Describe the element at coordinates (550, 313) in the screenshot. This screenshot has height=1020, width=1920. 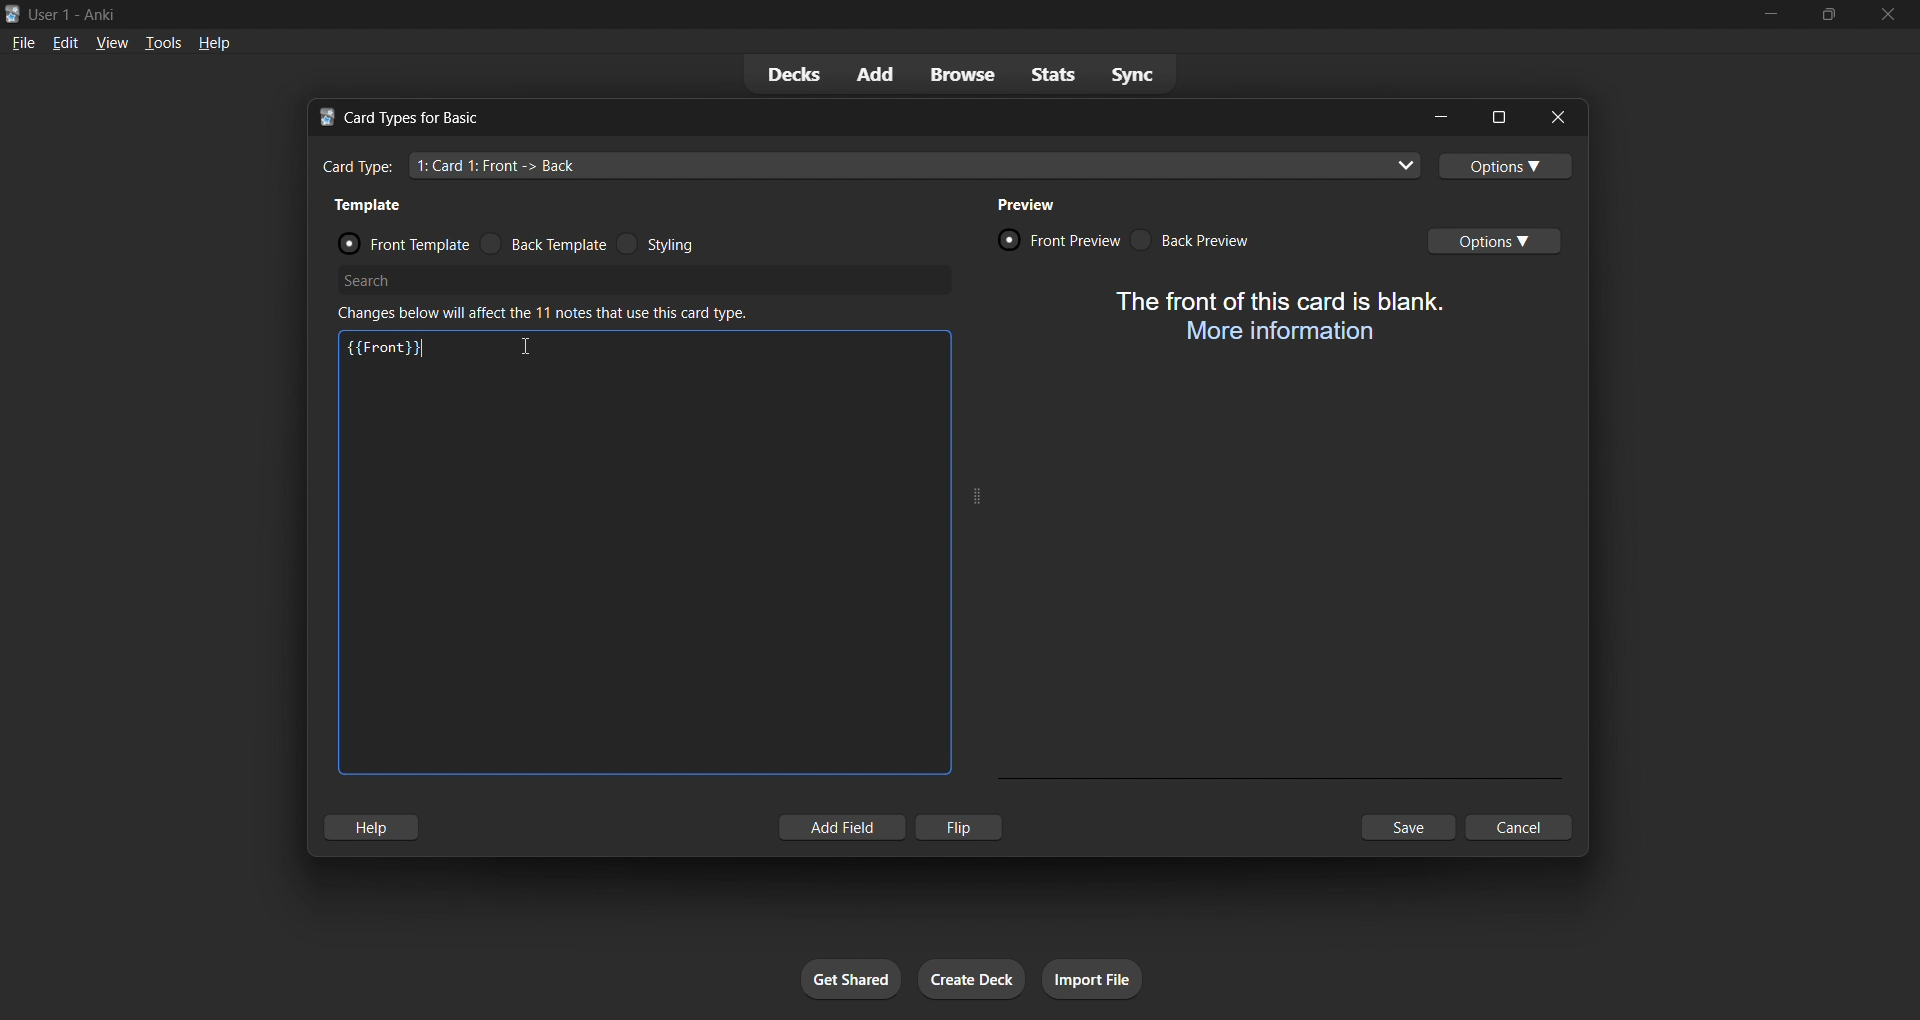
I see `changes below will affect the 11  notes that use this card type.` at that location.